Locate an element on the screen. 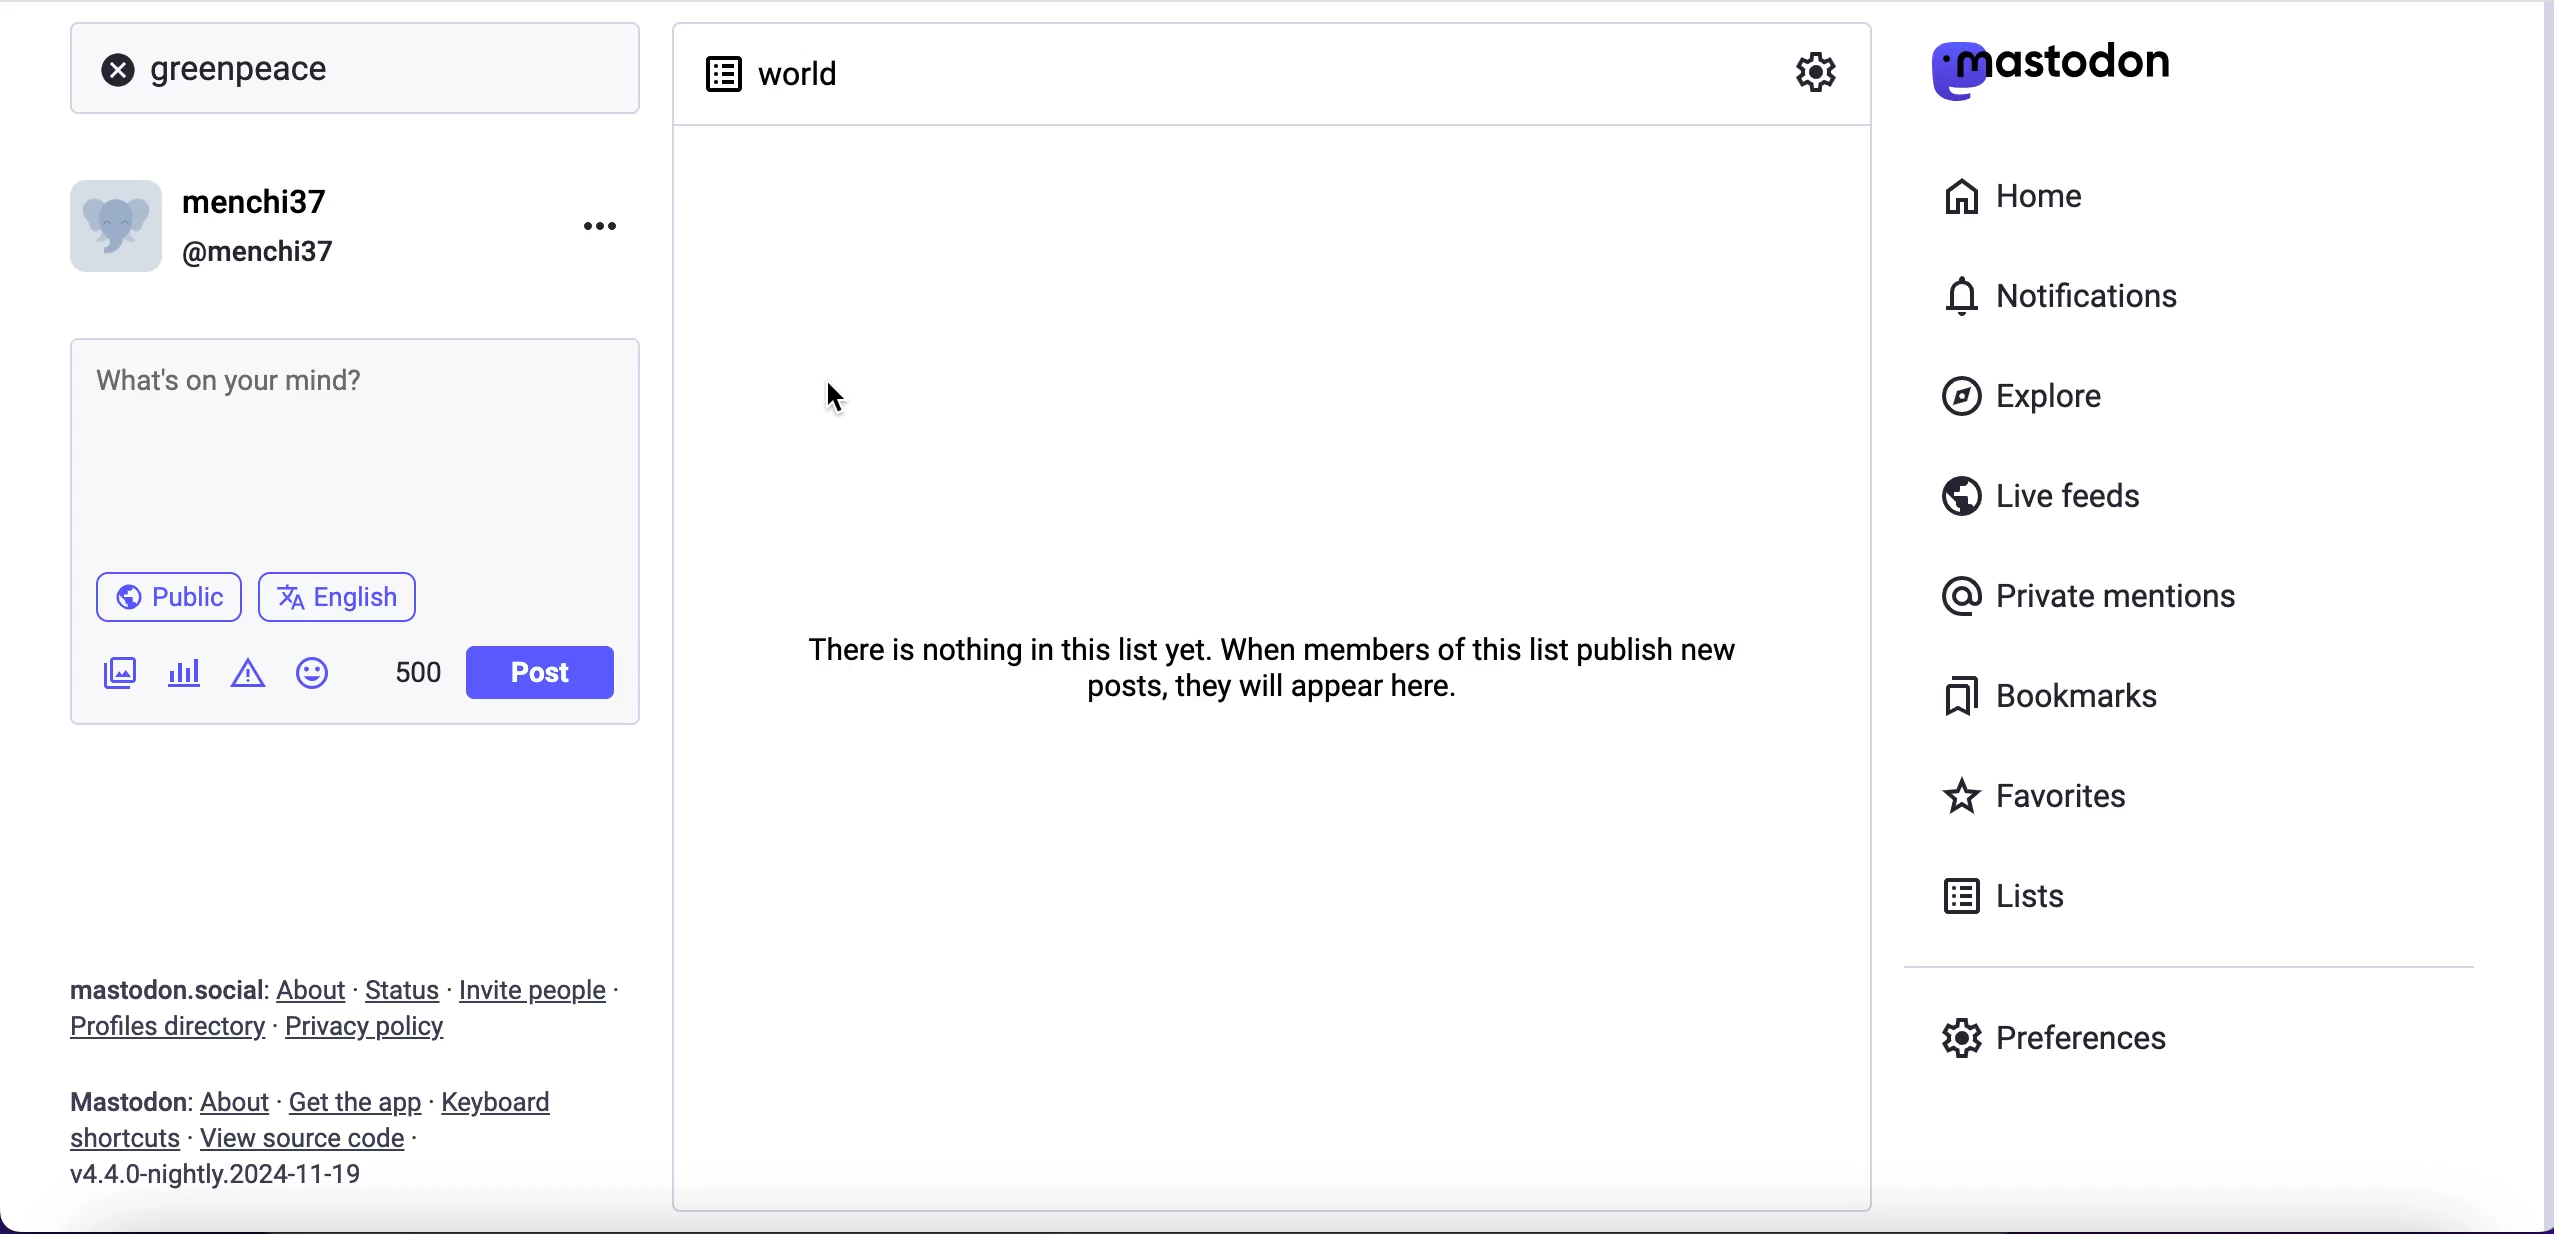  bookmarks is located at coordinates (2058, 697).